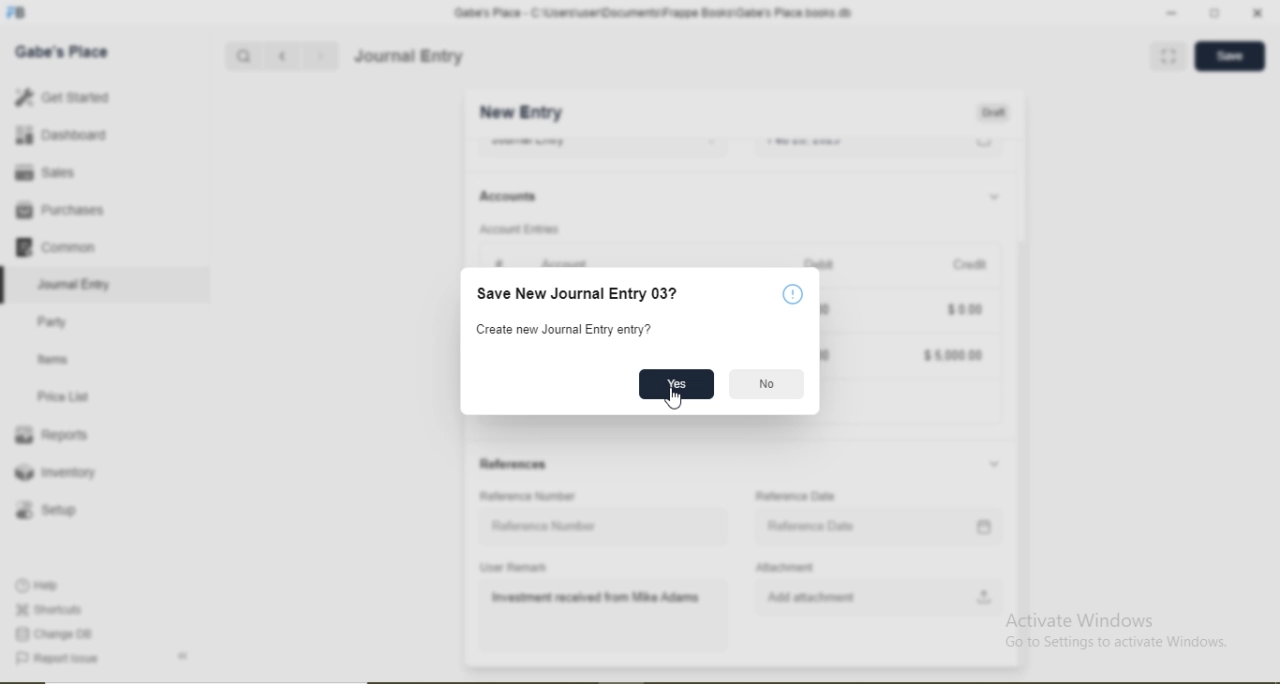 Image resolution: width=1280 pixels, height=684 pixels. What do you see at coordinates (514, 464) in the screenshot?
I see `References` at bounding box center [514, 464].